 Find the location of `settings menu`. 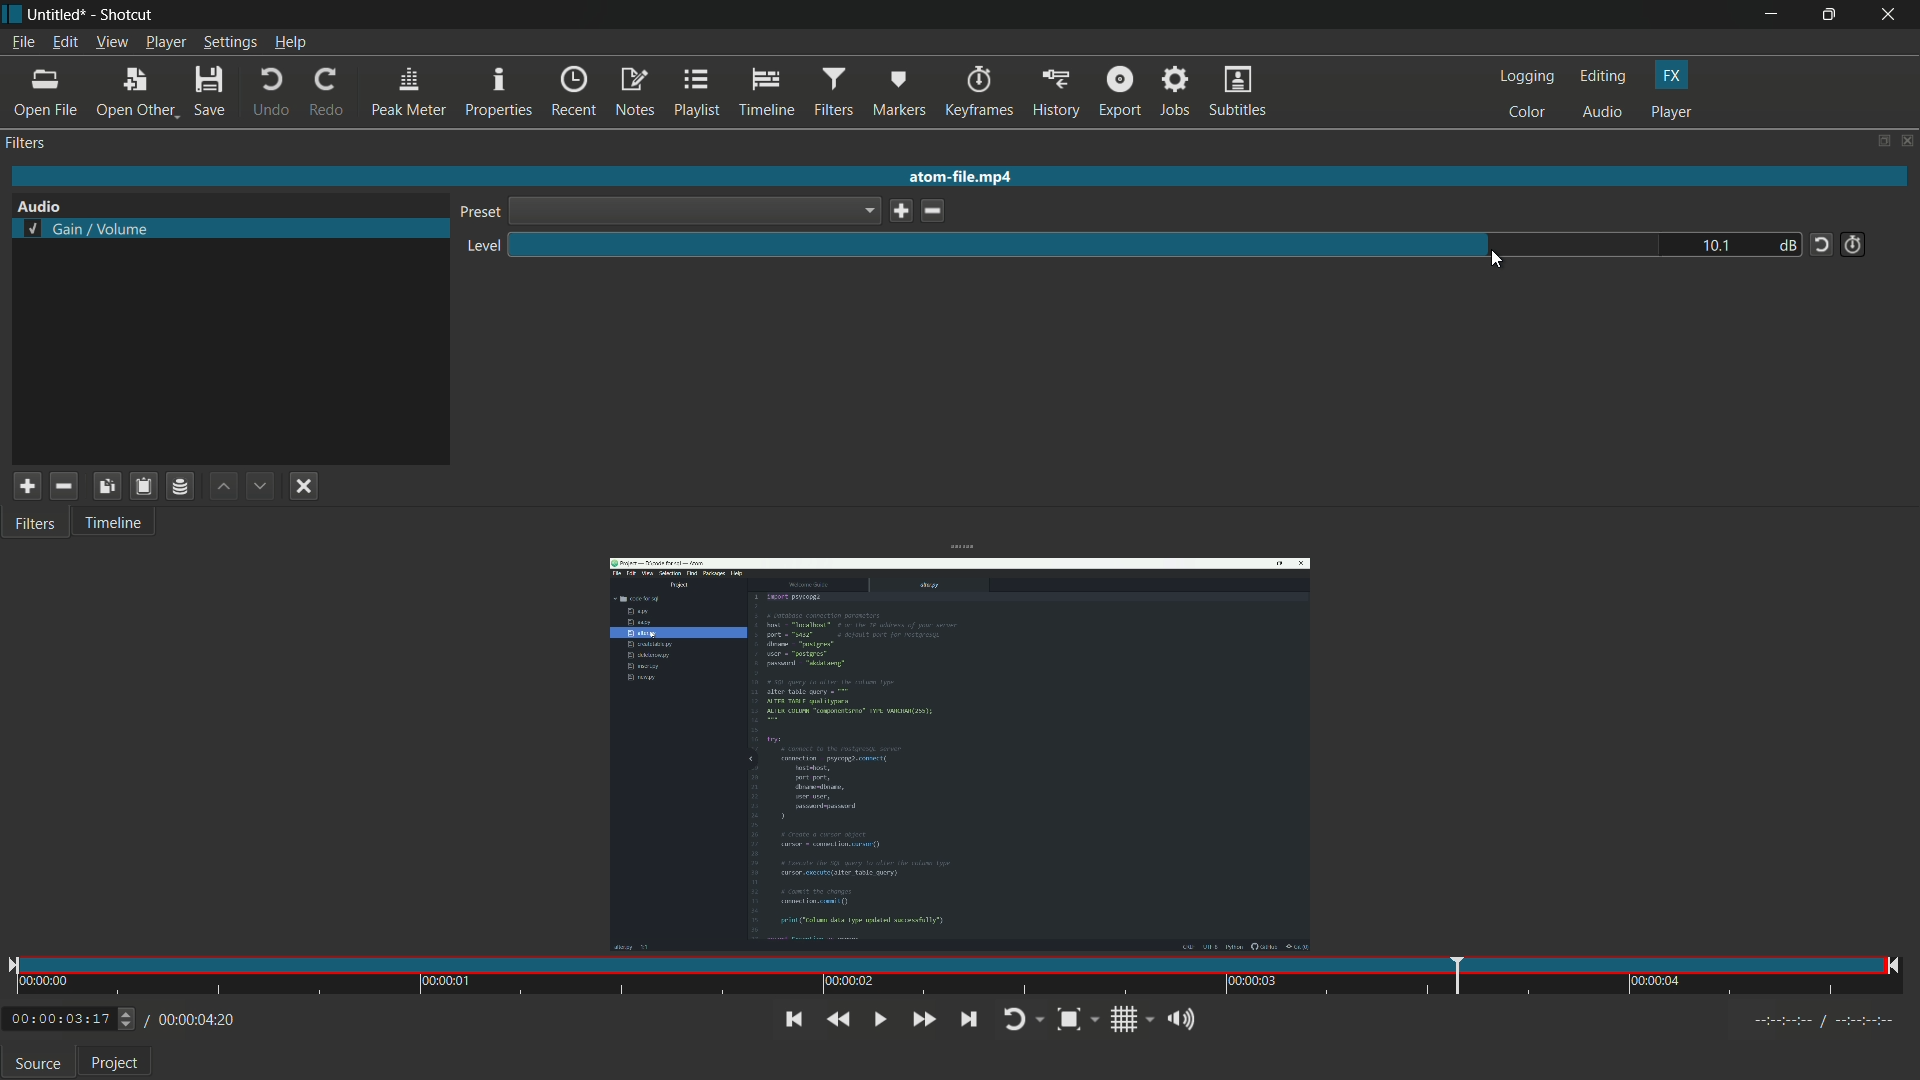

settings menu is located at coordinates (230, 42).